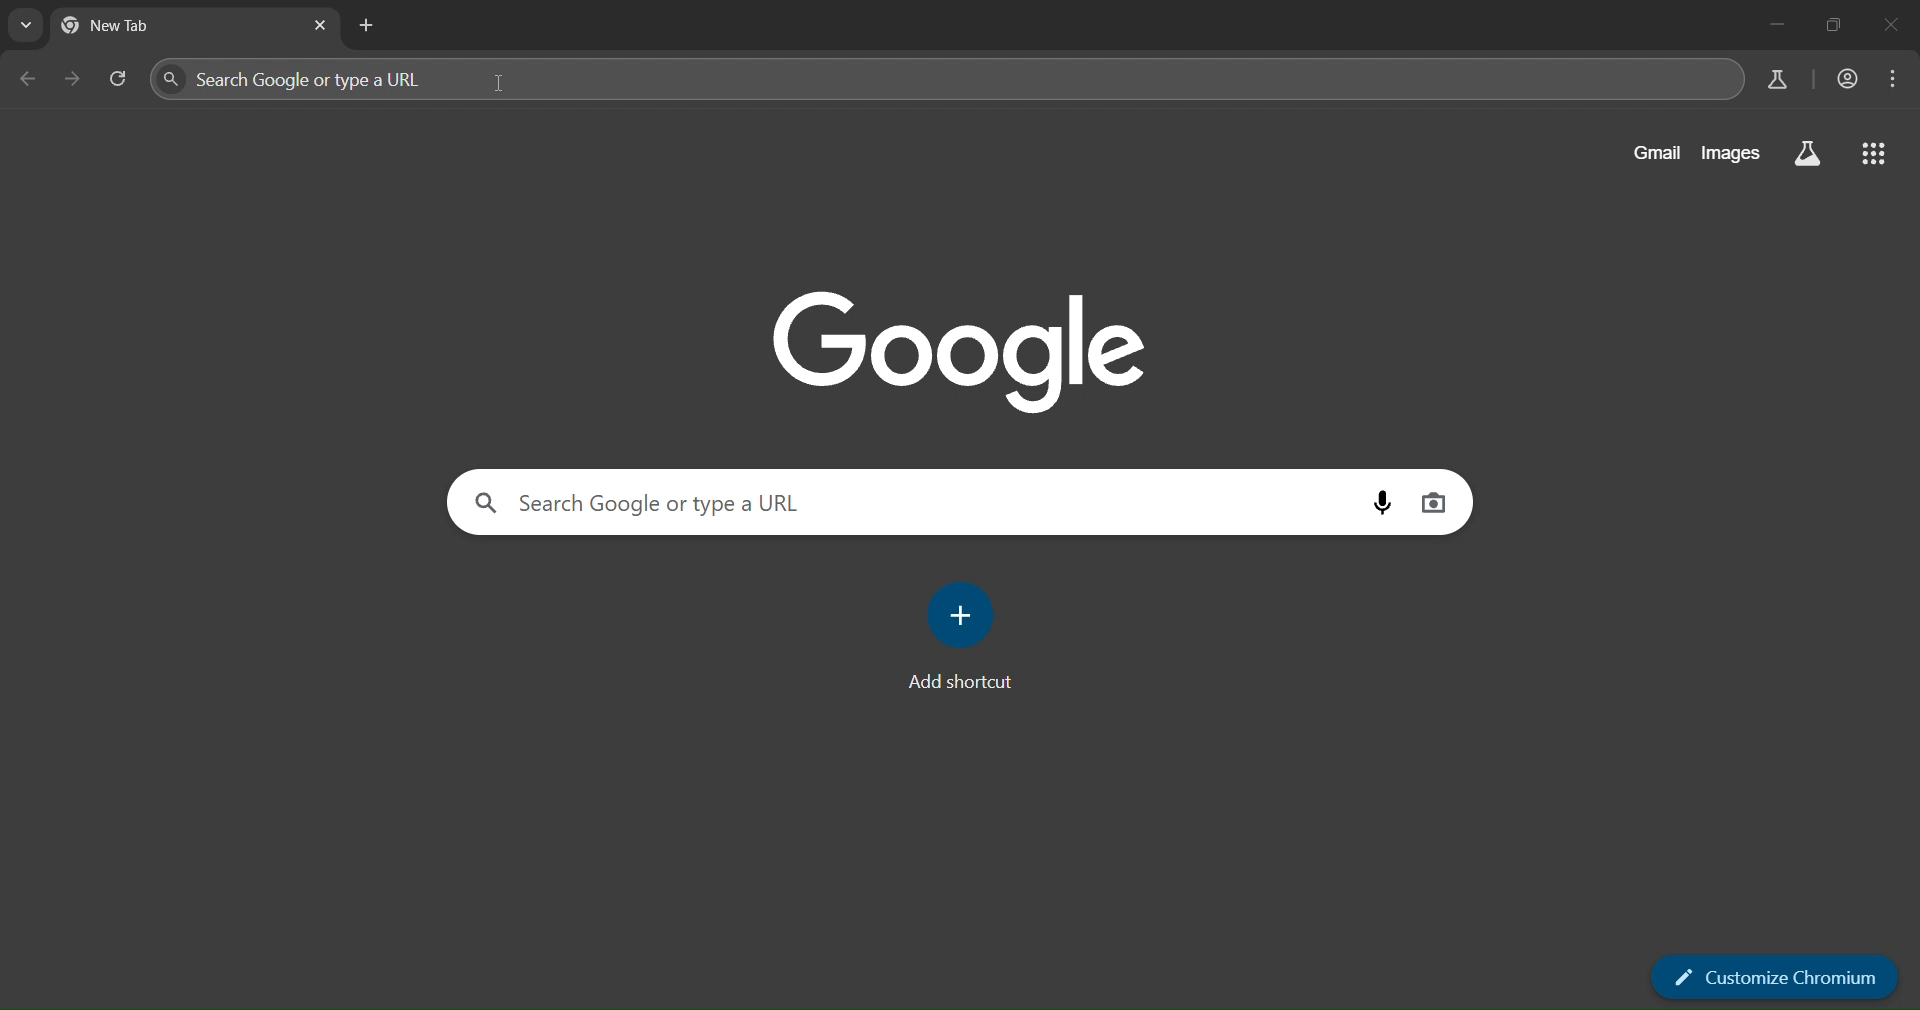 The height and width of the screenshot is (1010, 1920). I want to click on new tab, so click(368, 27).